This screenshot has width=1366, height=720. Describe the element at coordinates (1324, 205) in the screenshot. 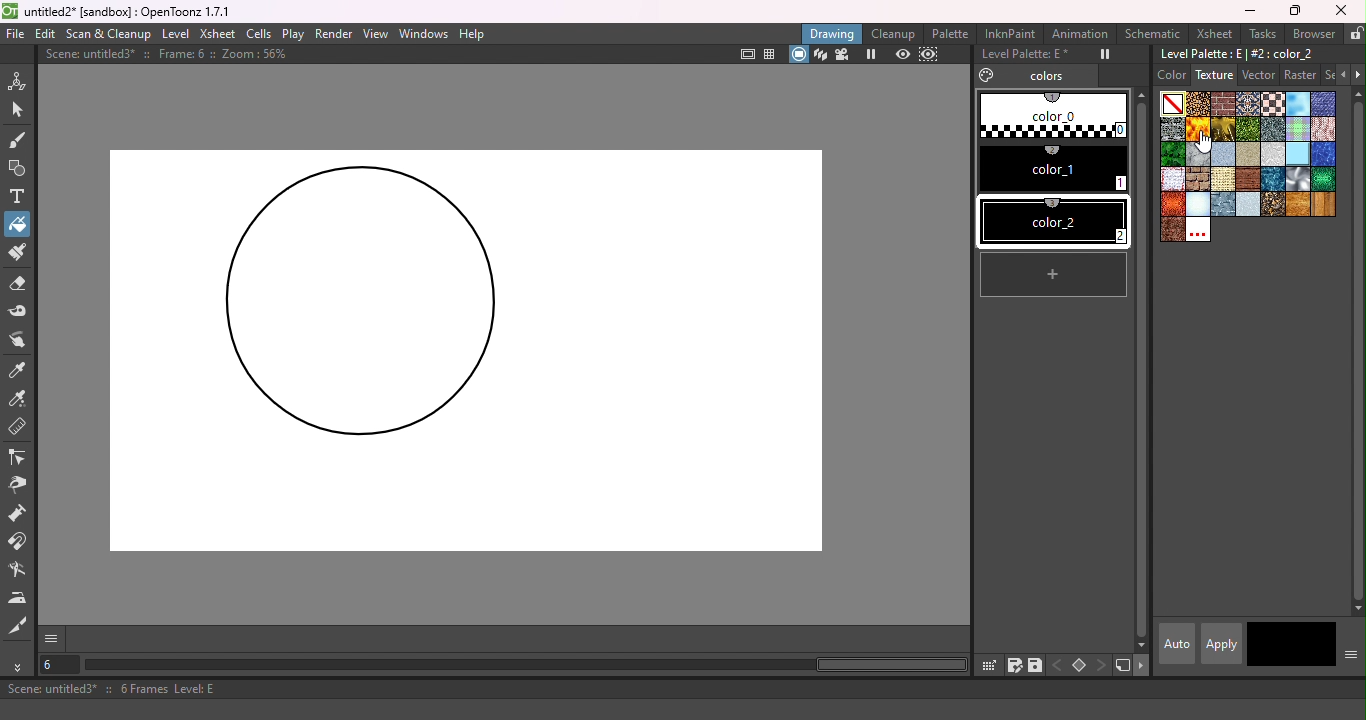

I see `woodplanks.bmp` at that location.